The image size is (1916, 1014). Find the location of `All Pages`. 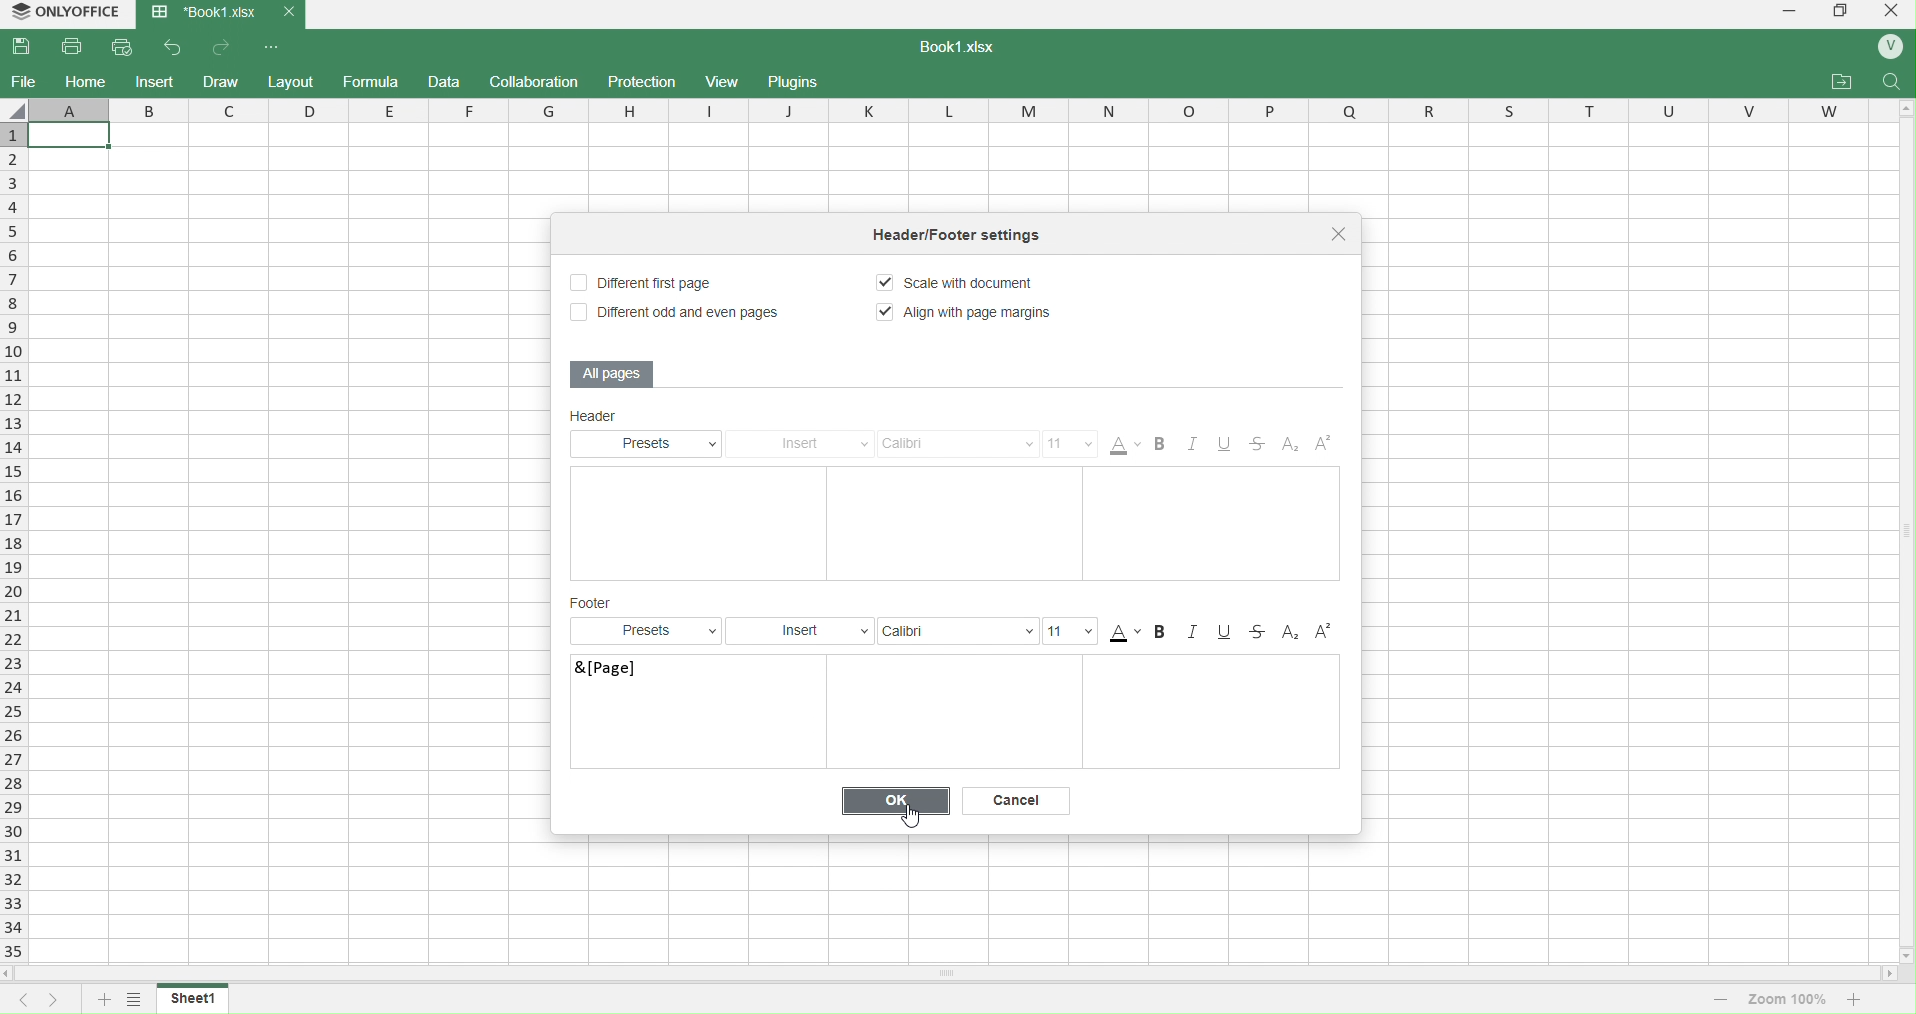

All Pages is located at coordinates (614, 373).